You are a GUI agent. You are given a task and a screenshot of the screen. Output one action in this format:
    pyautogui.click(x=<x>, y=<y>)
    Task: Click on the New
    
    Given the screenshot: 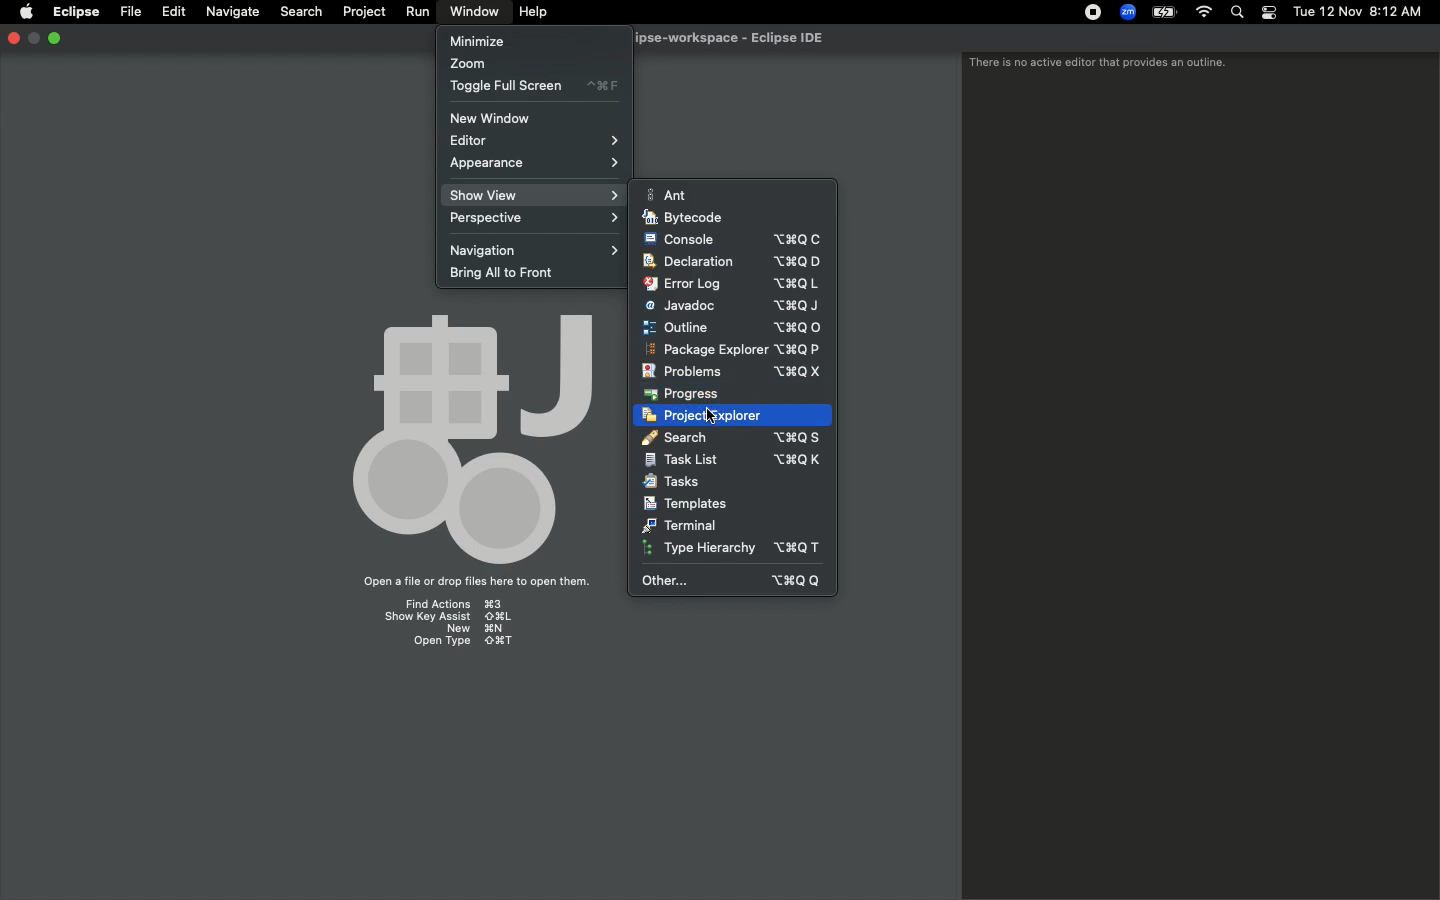 What is the action you would take?
    pyautogui.click(x=462, y=630)
    